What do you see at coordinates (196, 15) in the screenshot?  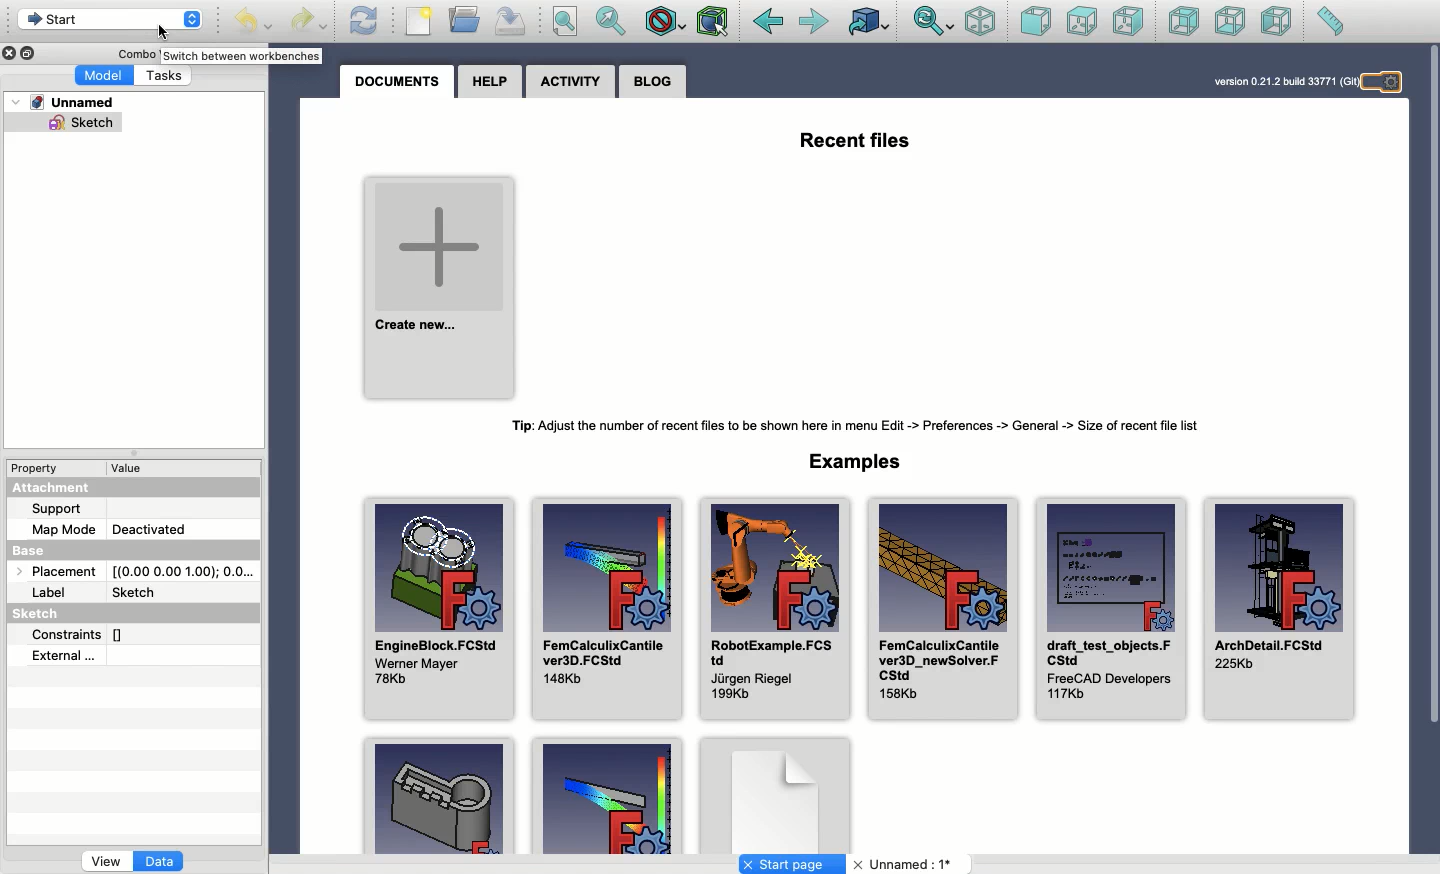 I see `Up arrow` at bounding box center [196, 15].